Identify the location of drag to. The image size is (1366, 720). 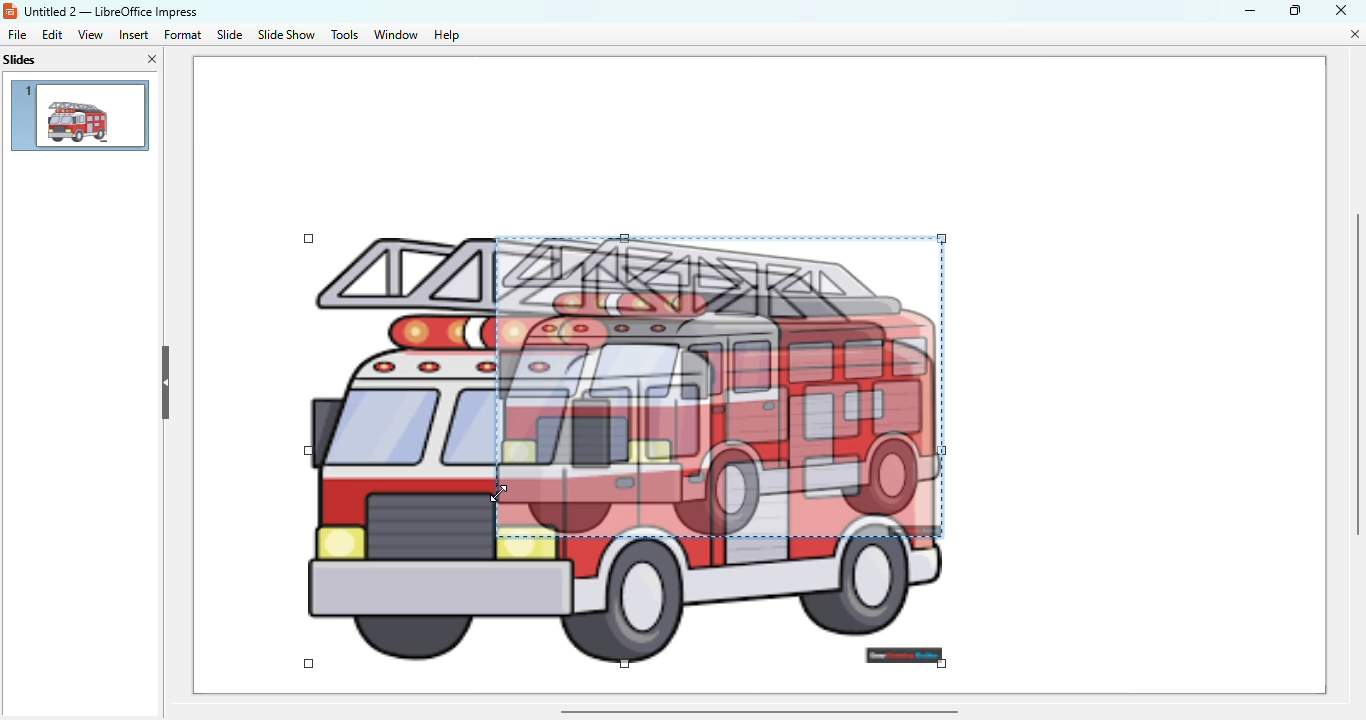
(499, 494).